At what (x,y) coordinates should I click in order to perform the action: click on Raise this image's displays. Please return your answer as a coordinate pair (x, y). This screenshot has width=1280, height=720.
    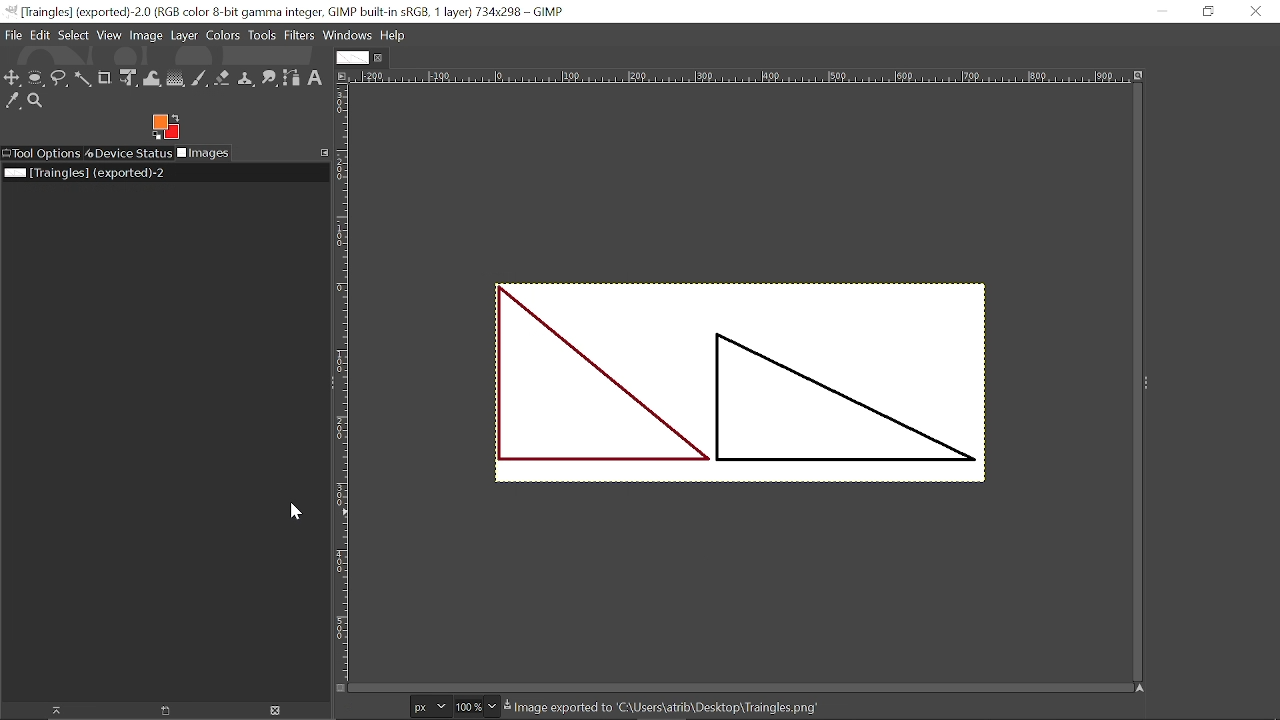
    Looking at the image, I should click on (57, 710).